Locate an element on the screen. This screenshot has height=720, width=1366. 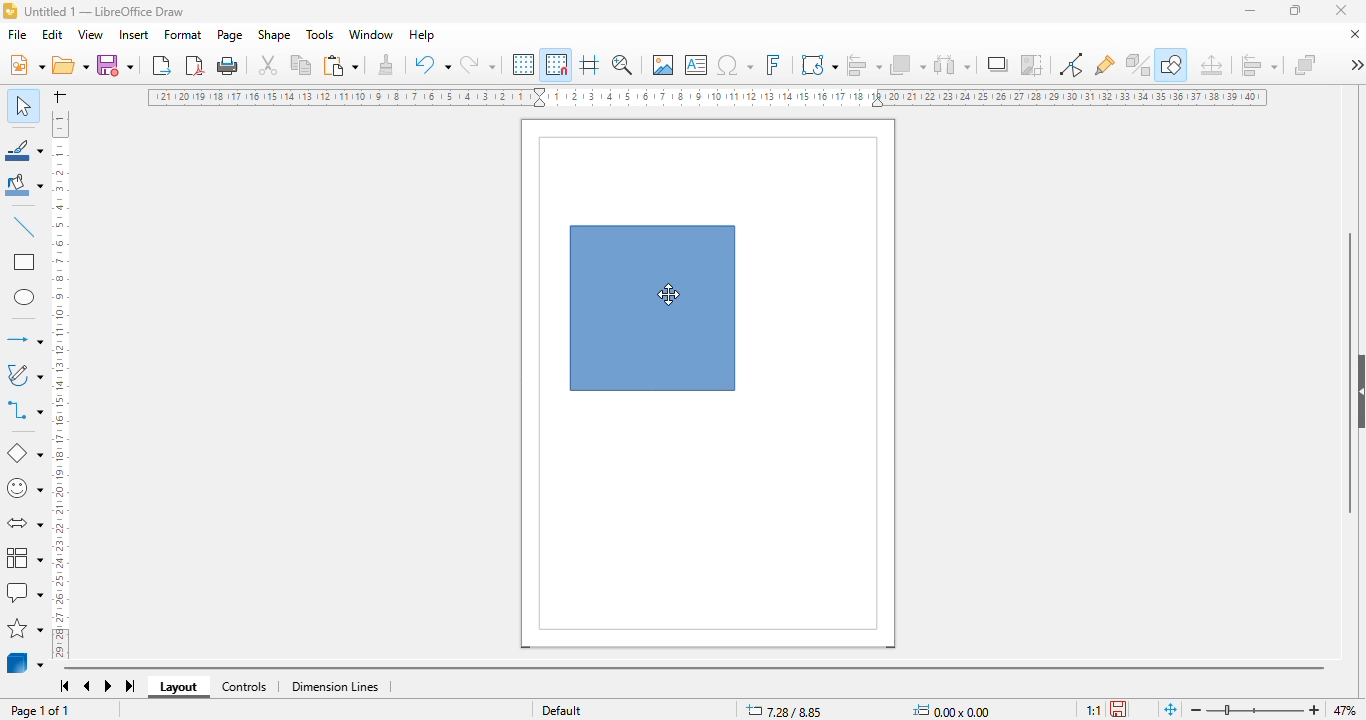
zoom & pan is located at coordinates (622, 64).